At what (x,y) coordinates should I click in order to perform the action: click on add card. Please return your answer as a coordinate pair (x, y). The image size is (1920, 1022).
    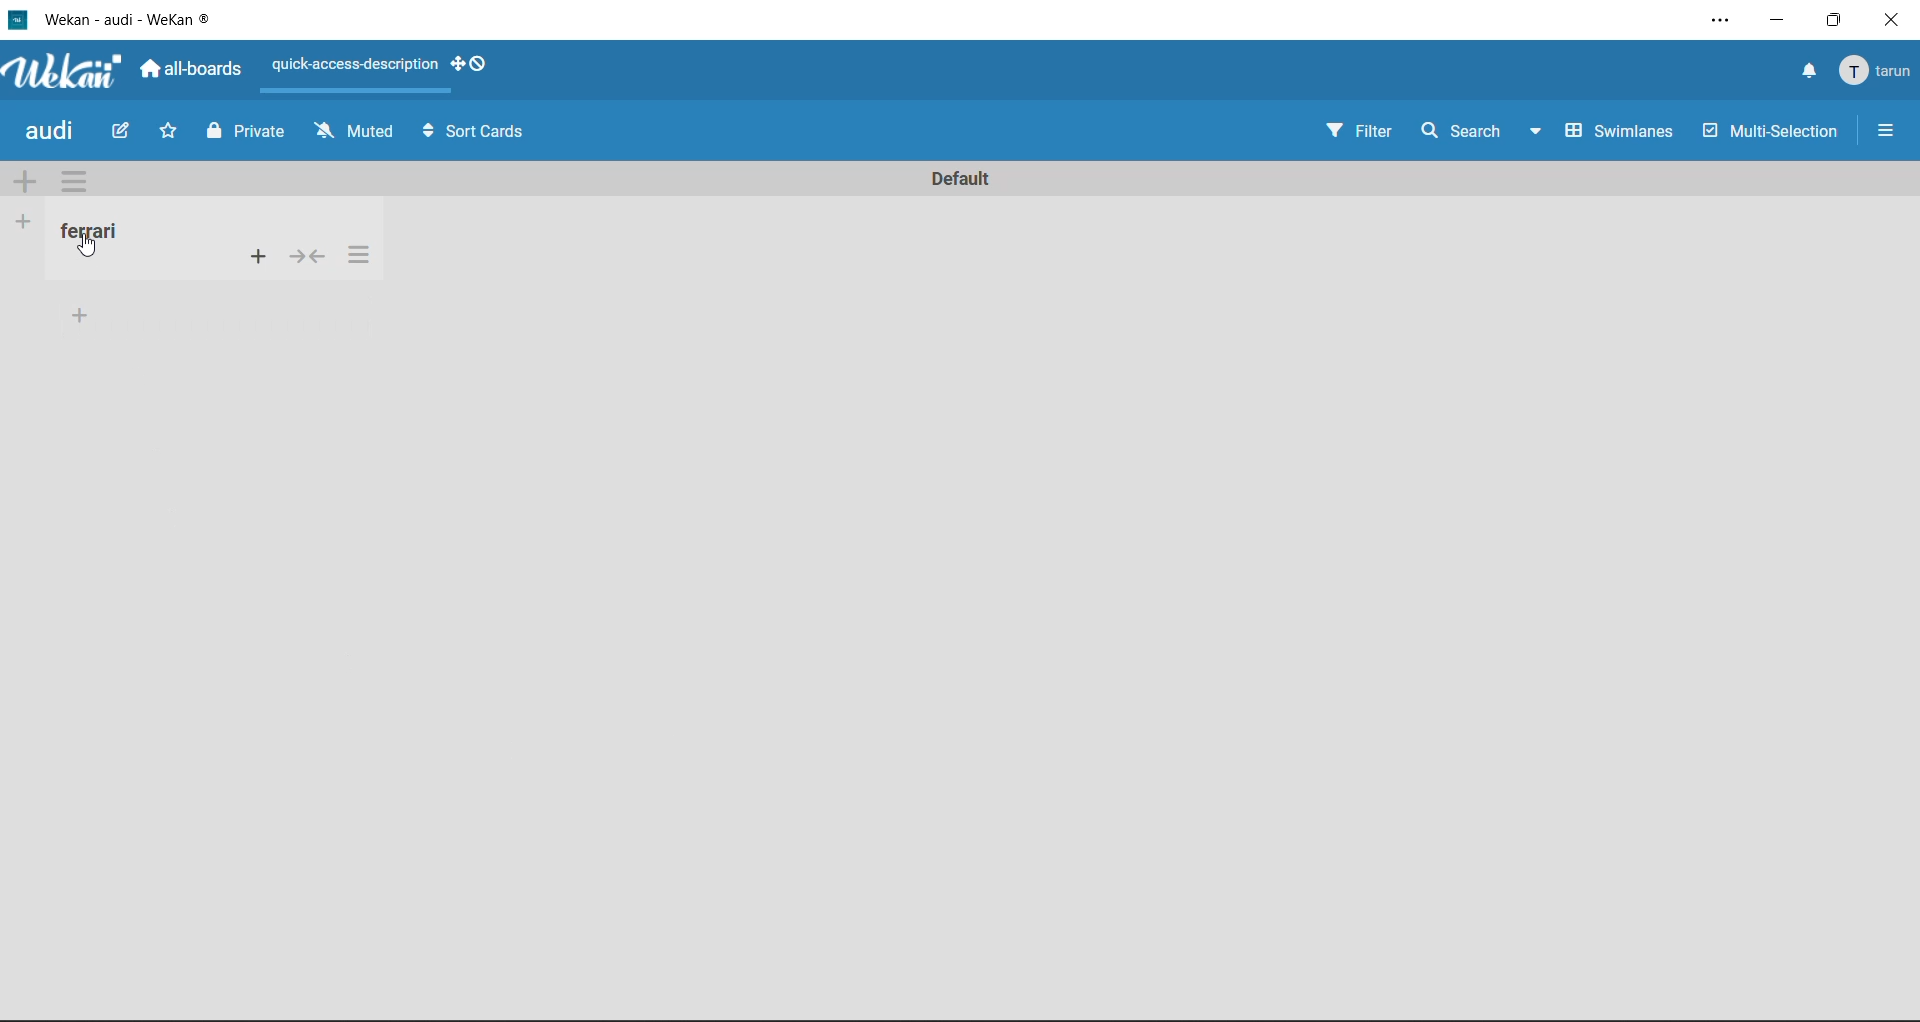
    Looking at the image, I should click on (257, 258).